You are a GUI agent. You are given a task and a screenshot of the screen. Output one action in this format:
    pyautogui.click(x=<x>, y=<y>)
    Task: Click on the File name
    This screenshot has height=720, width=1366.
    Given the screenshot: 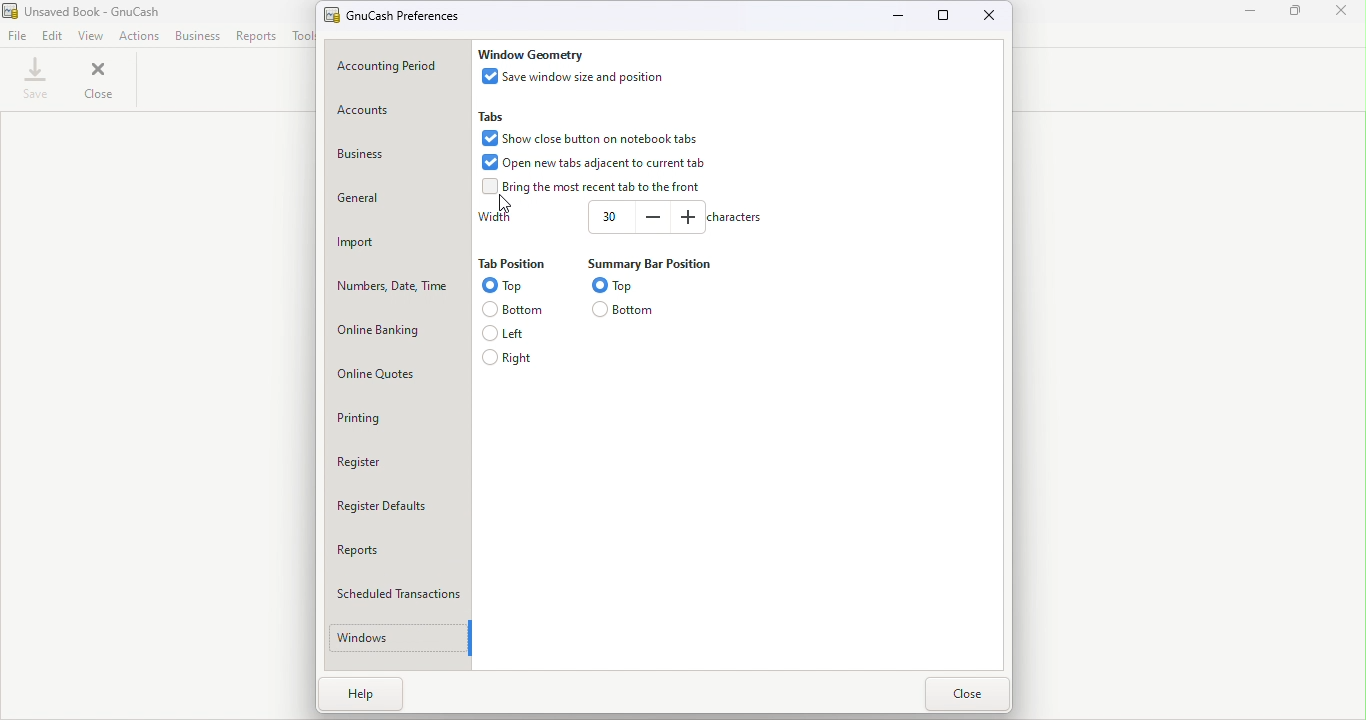 What is the action you would take?
    pyautogui.click(x=405, y=13)
    